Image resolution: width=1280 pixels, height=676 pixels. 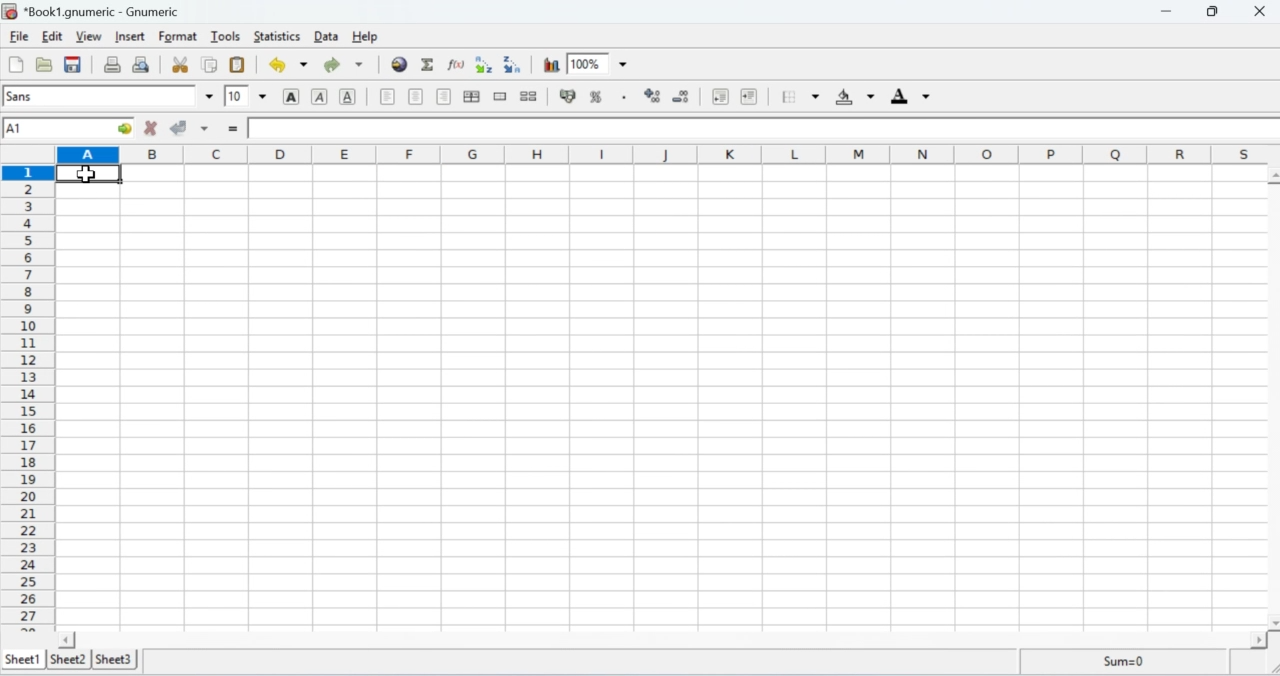 I want to click on Copy the selection, so click(x=211, y=63).